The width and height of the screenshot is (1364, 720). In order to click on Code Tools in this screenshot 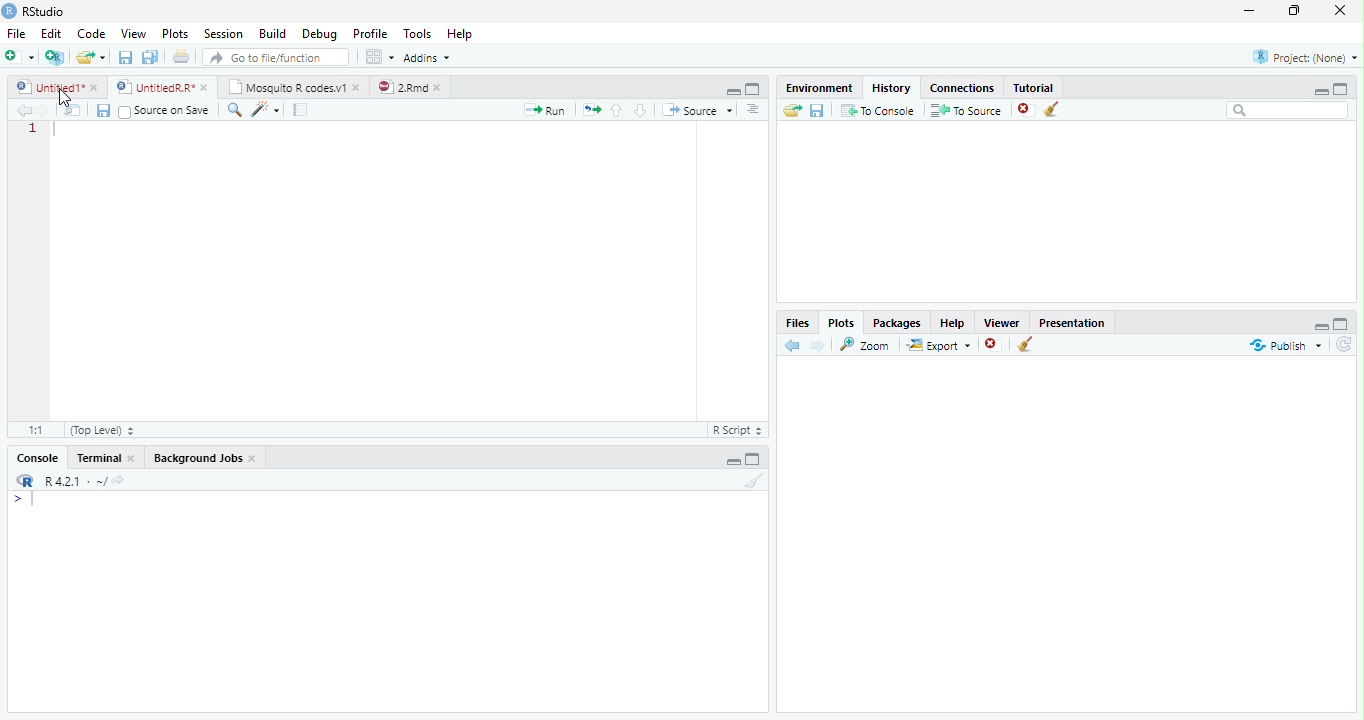, I will do `click(266, 110)`.